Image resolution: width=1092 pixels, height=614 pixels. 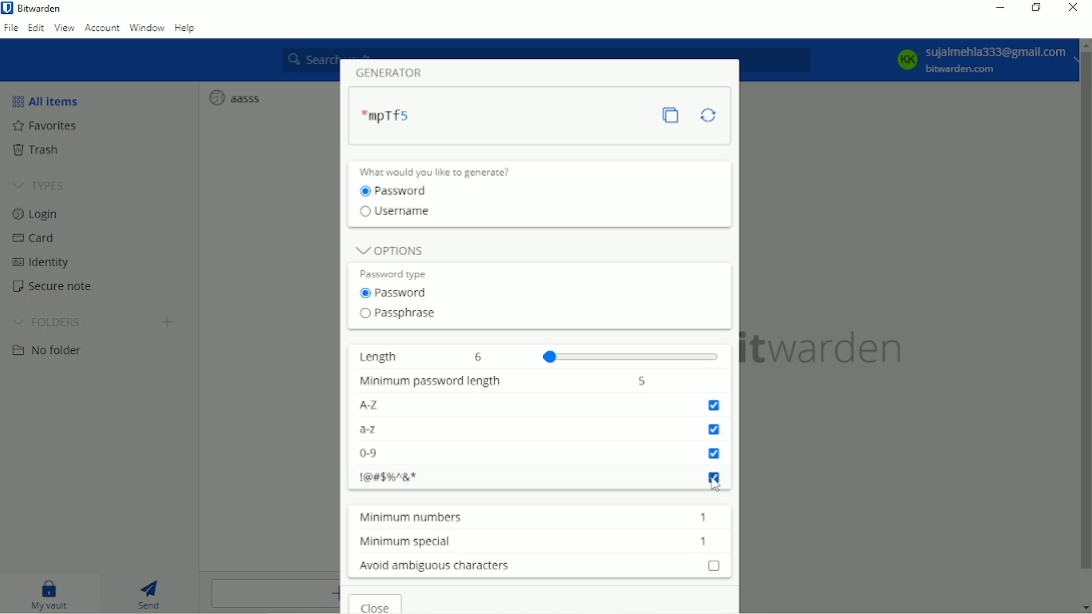 What do you see at coordinates (444, 171) in the screenshot?
I see `What would you like to generate?` at bounding box center [444, 171].